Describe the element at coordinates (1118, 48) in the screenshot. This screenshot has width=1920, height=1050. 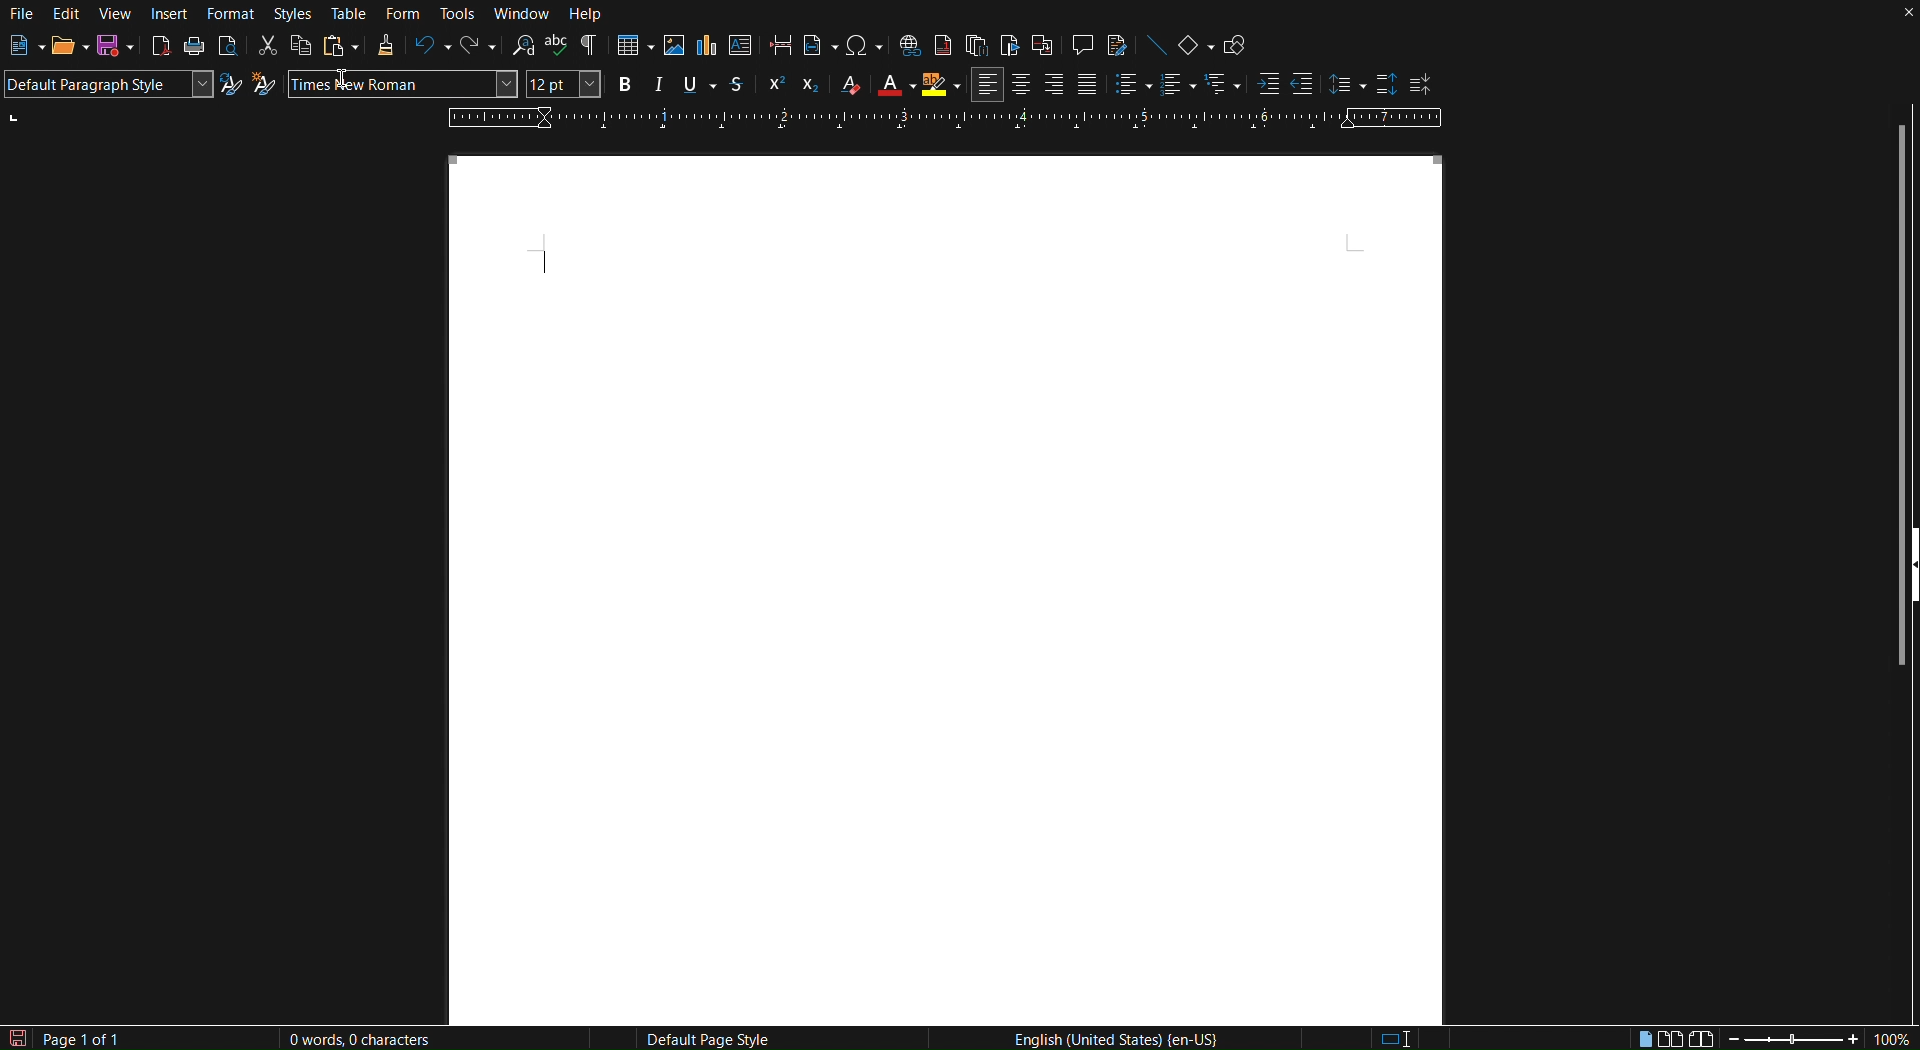
I see `Show Track Changes Functions` at that location.